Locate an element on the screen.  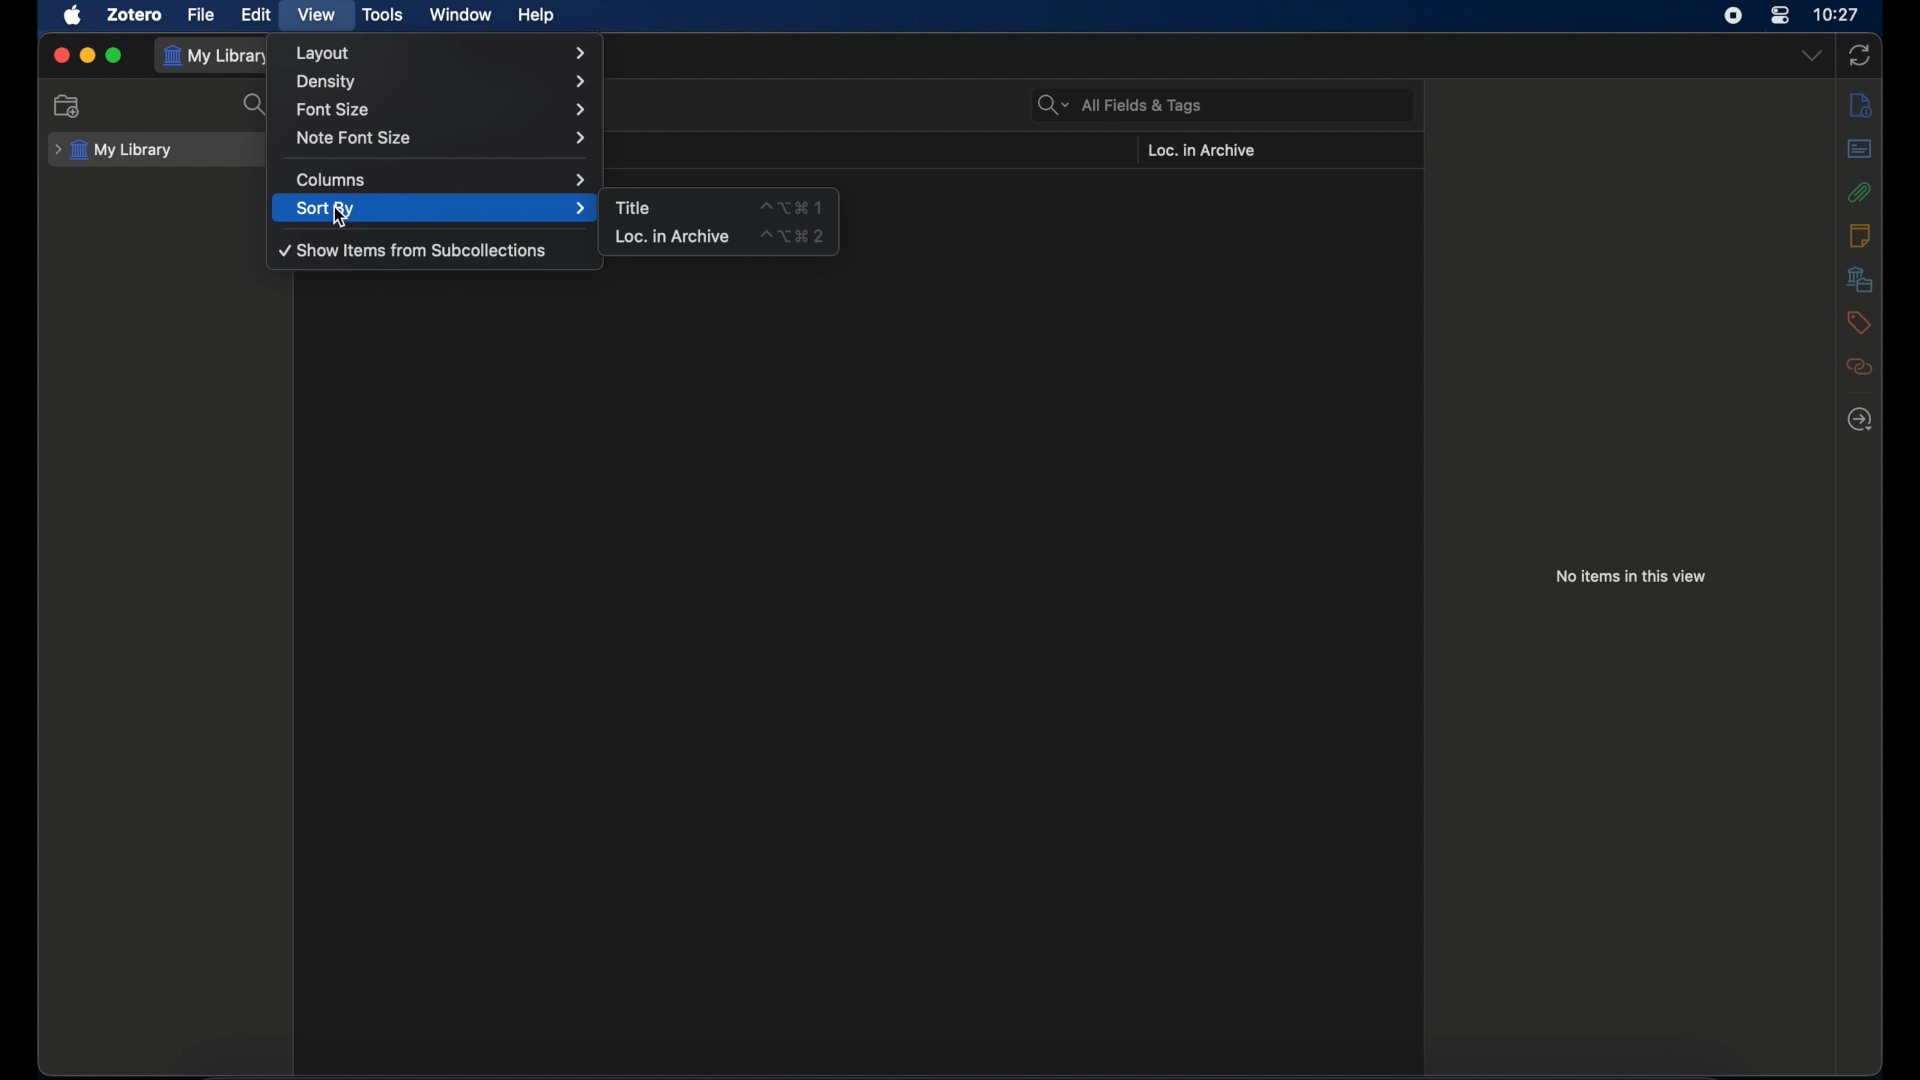
sync is located at coordinates (1860, 56).